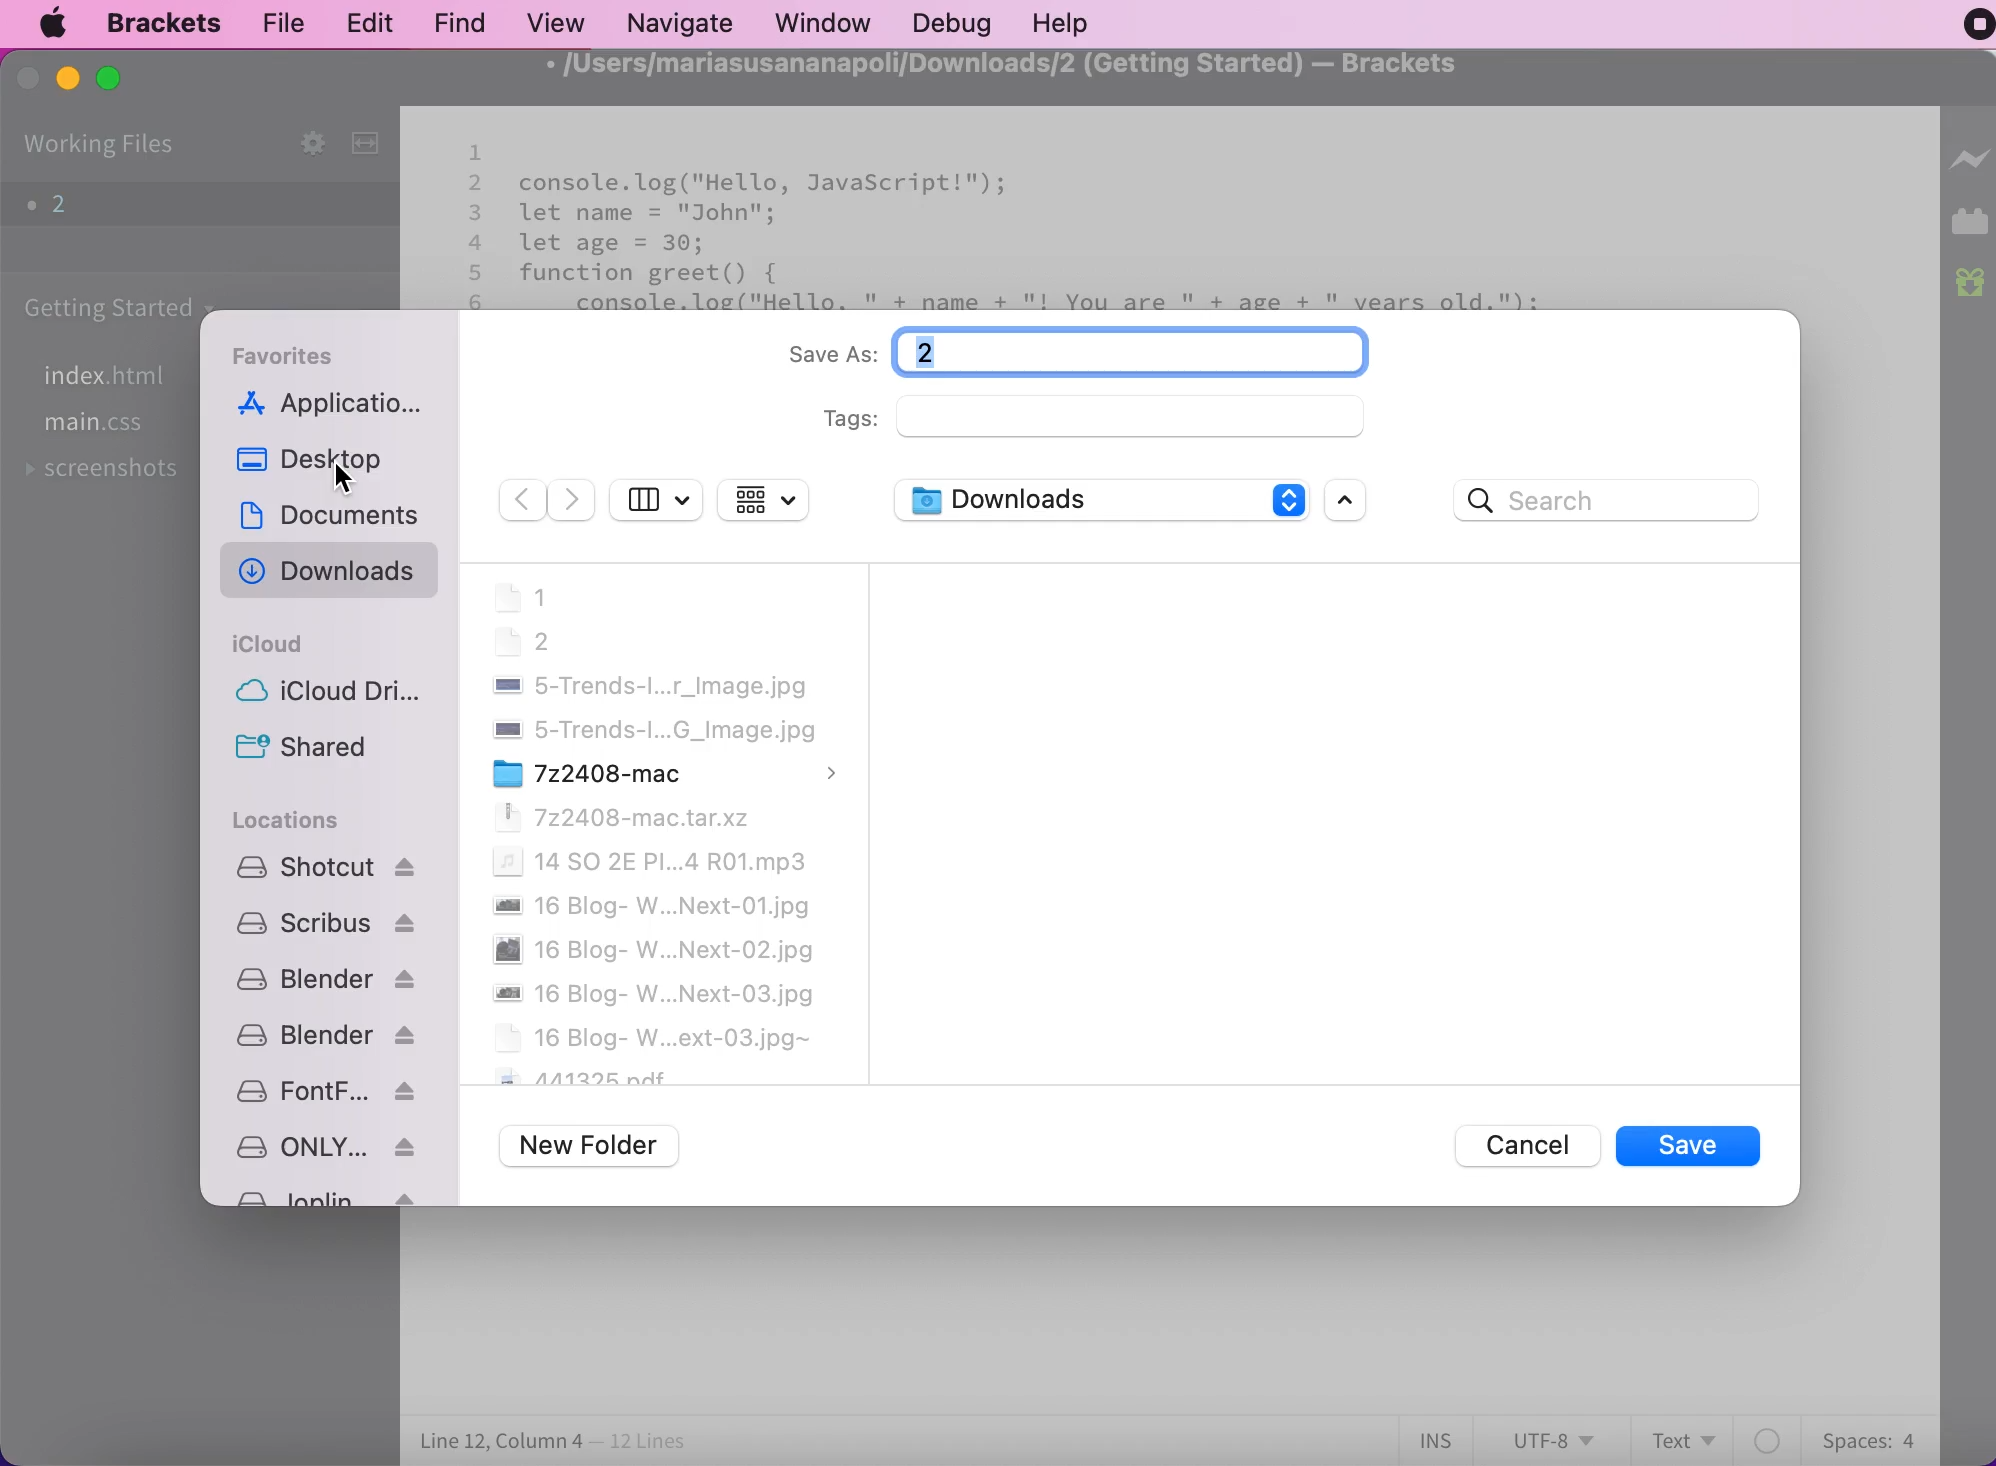  Describe the element at coordinates (476, 242) in the screenshot. I see `4` at that location.